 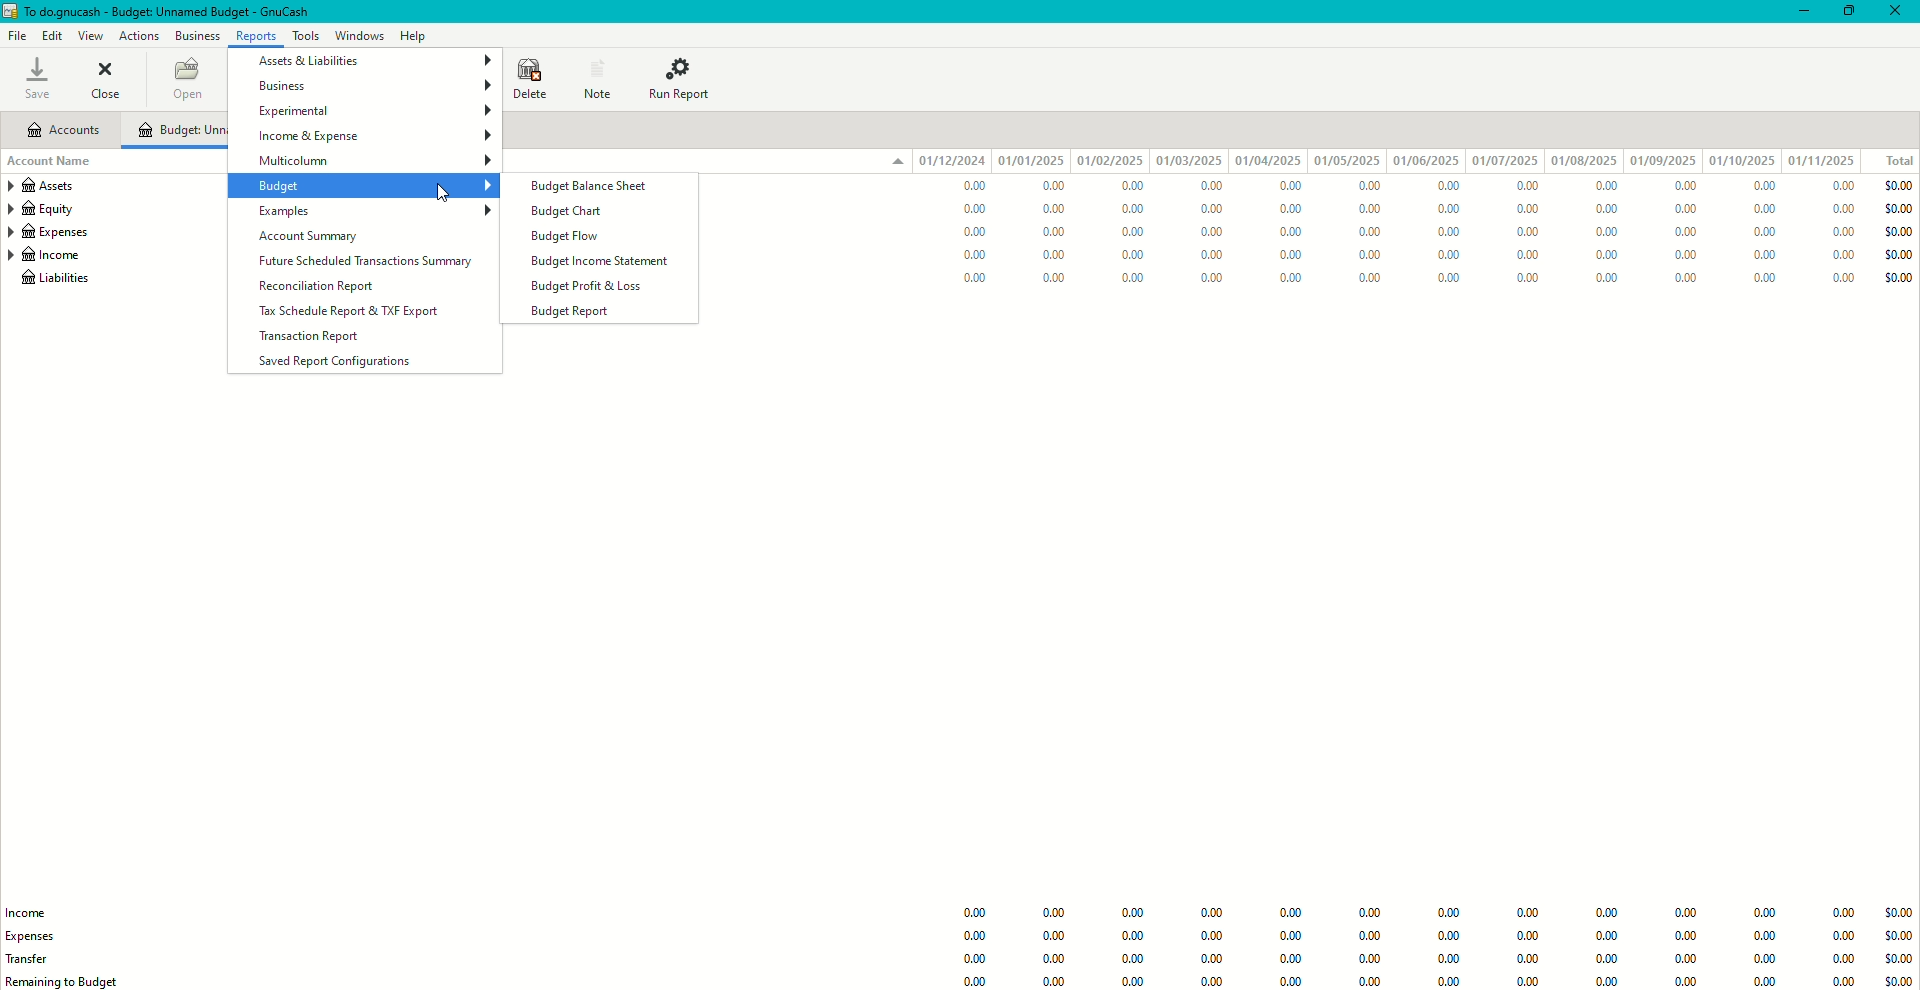 I want to click on 0.00, so click(x=978, y=961).